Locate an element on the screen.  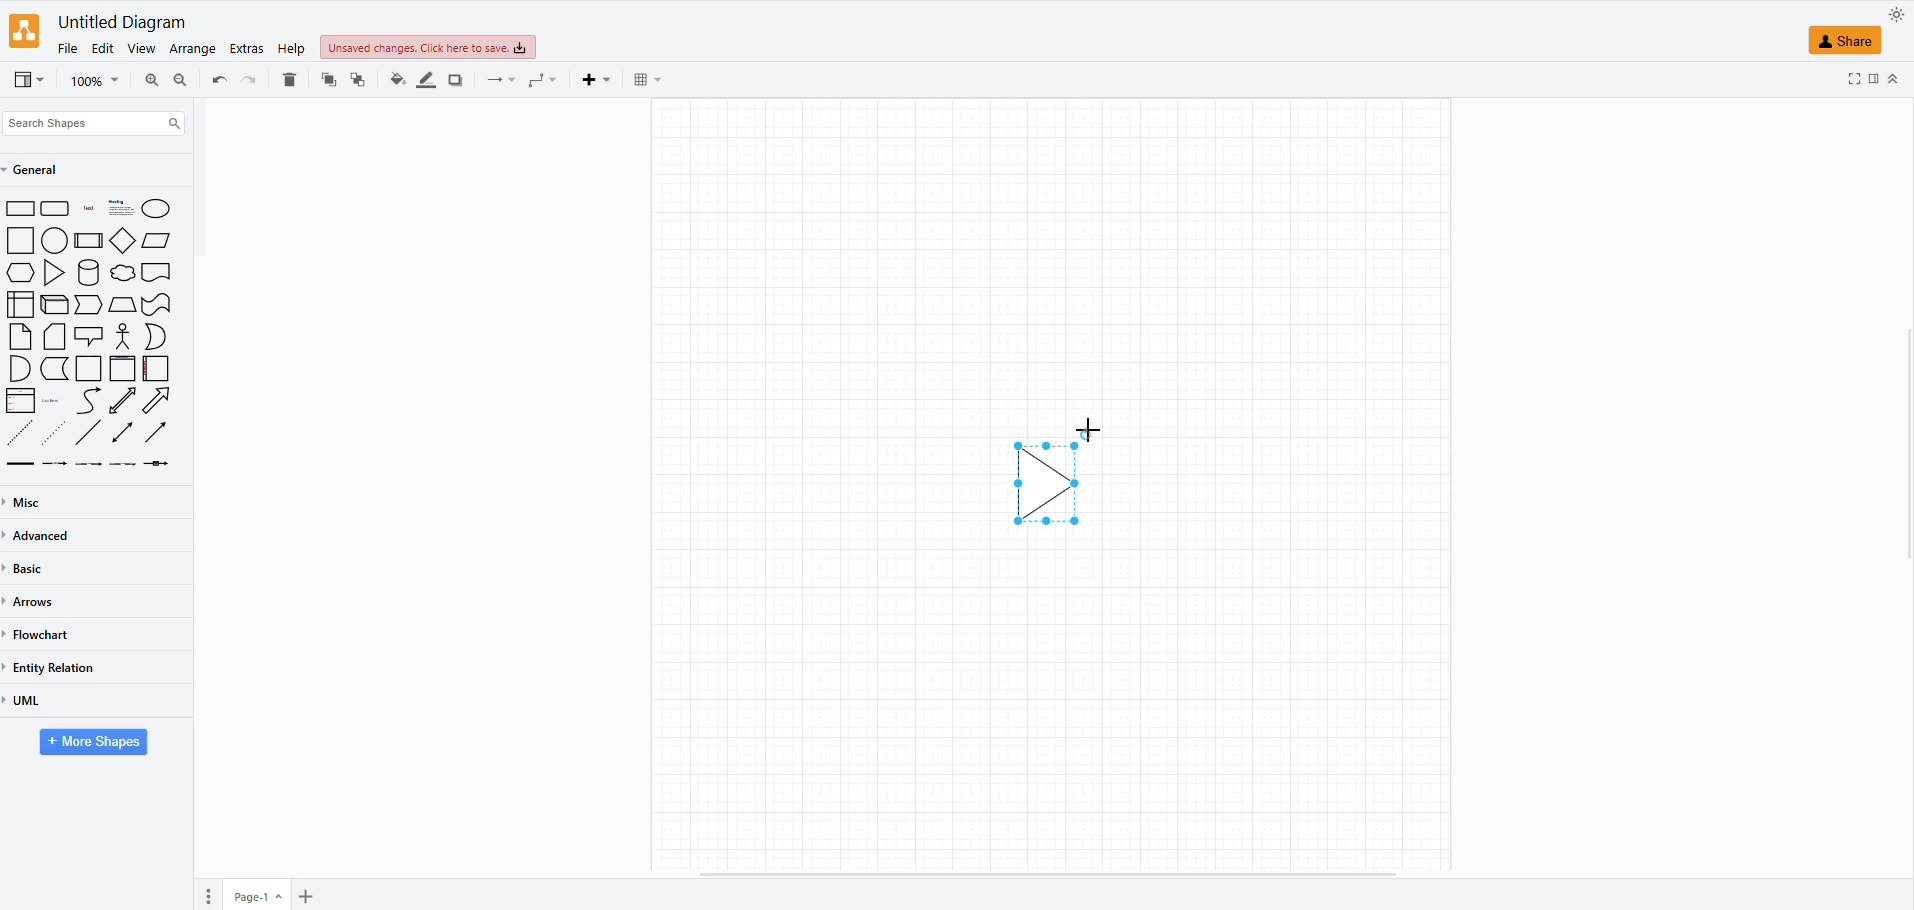
Header is located at coordinates (123, 369).